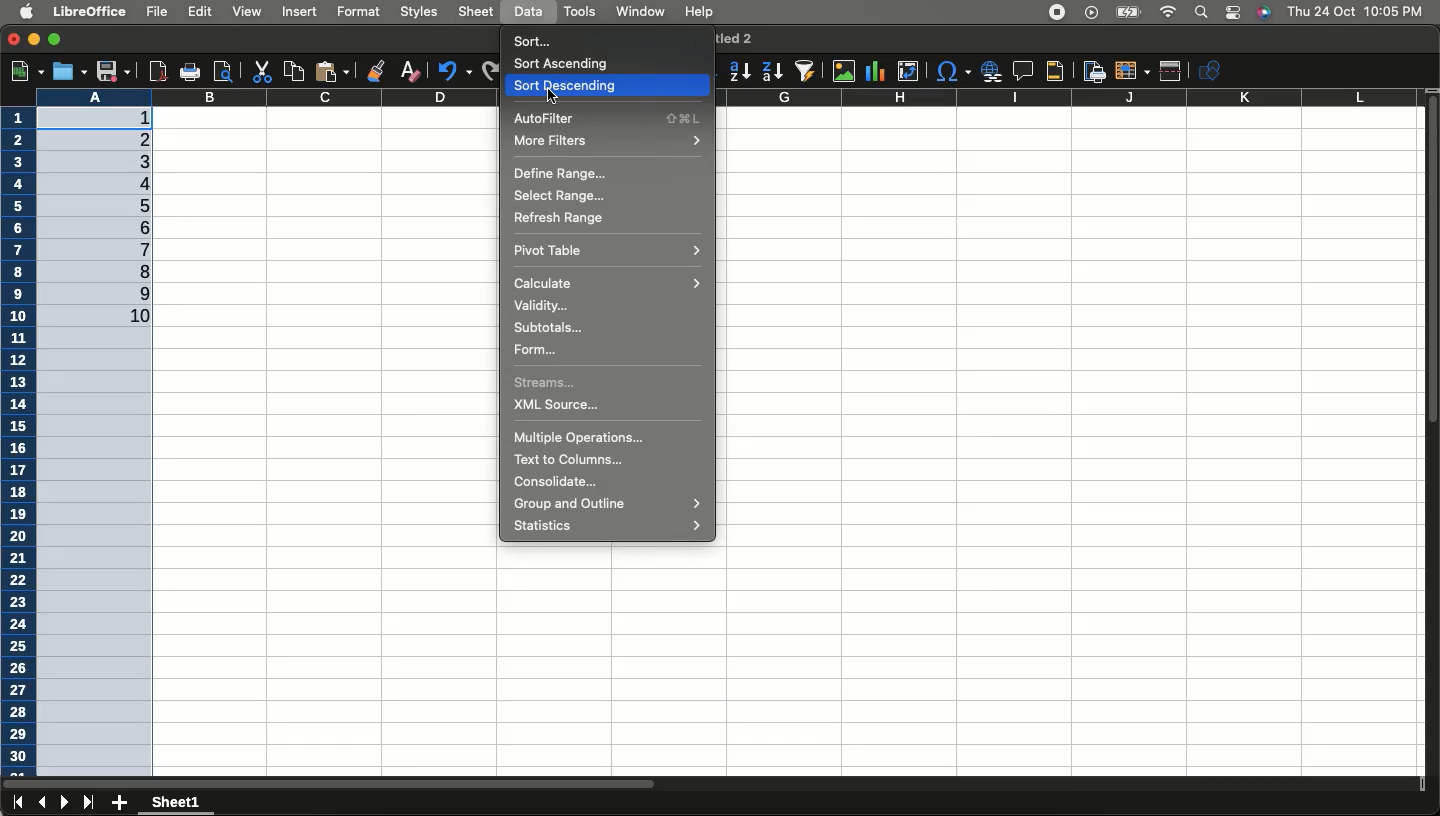  What do you see at coordinates (1172, 71) in the screenshot?
I see `Split window` at bounding box center [1172, 71].